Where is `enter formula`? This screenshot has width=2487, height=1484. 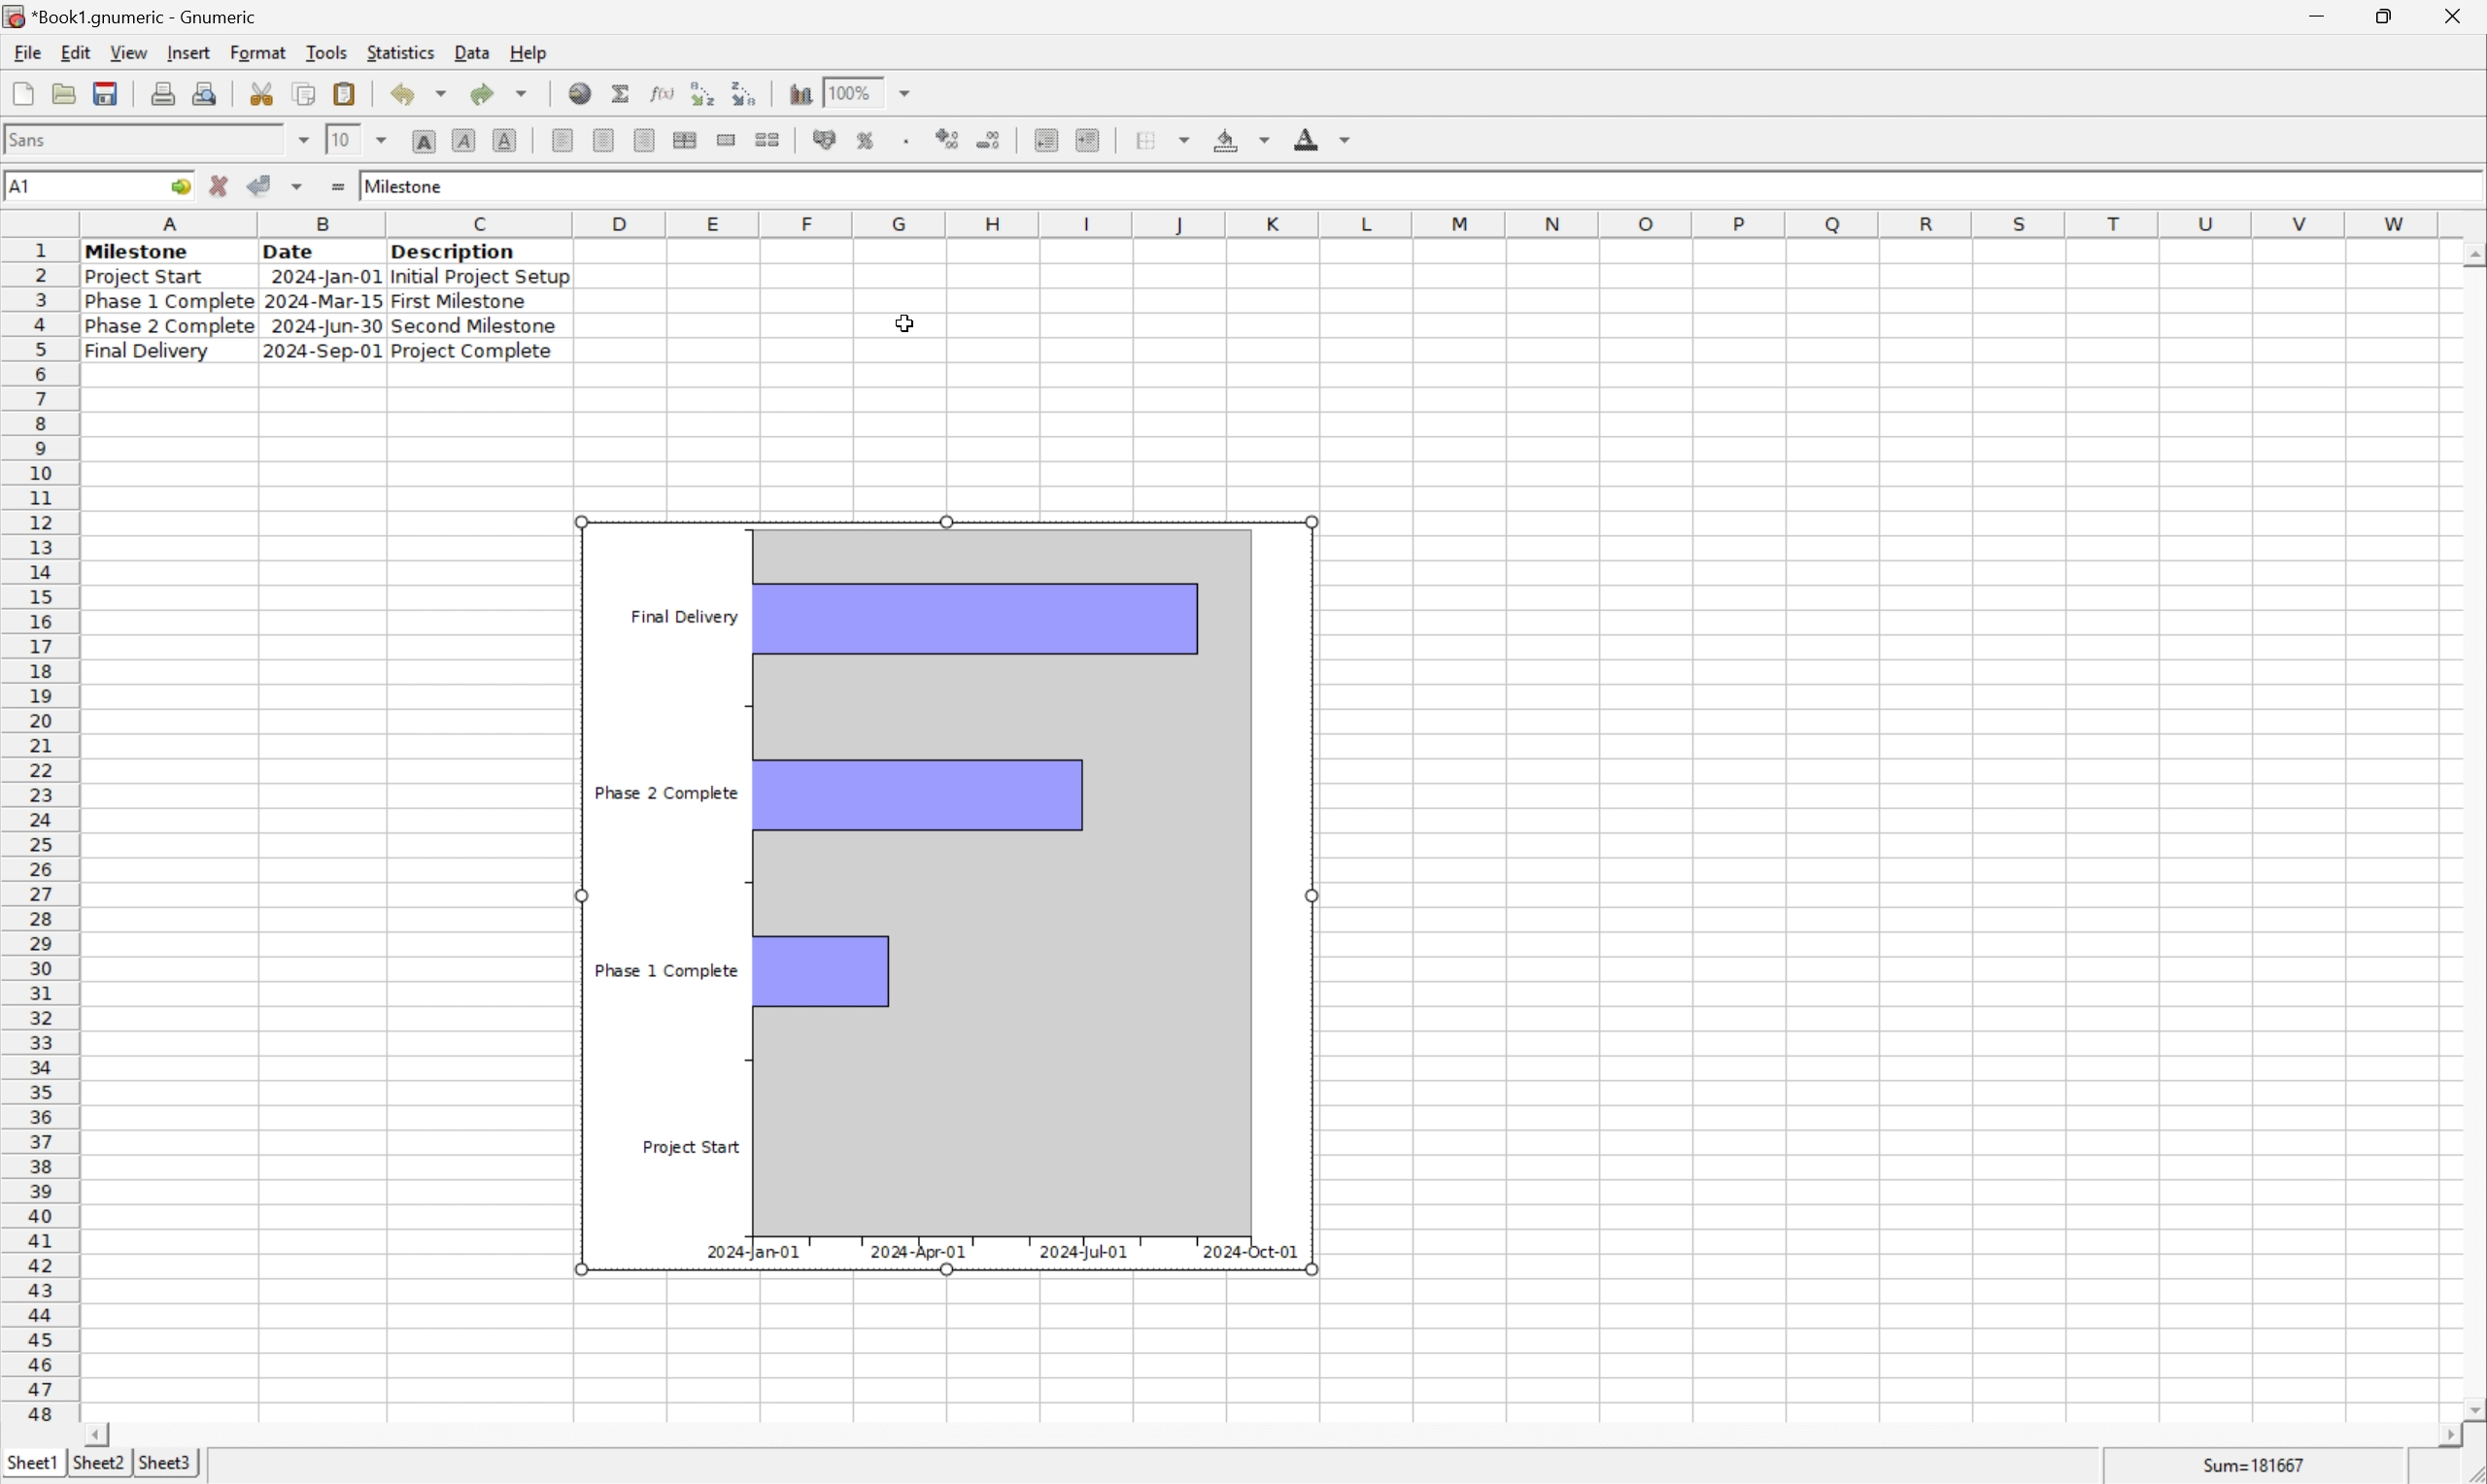
enter formula is located at coordinates (336, 187).